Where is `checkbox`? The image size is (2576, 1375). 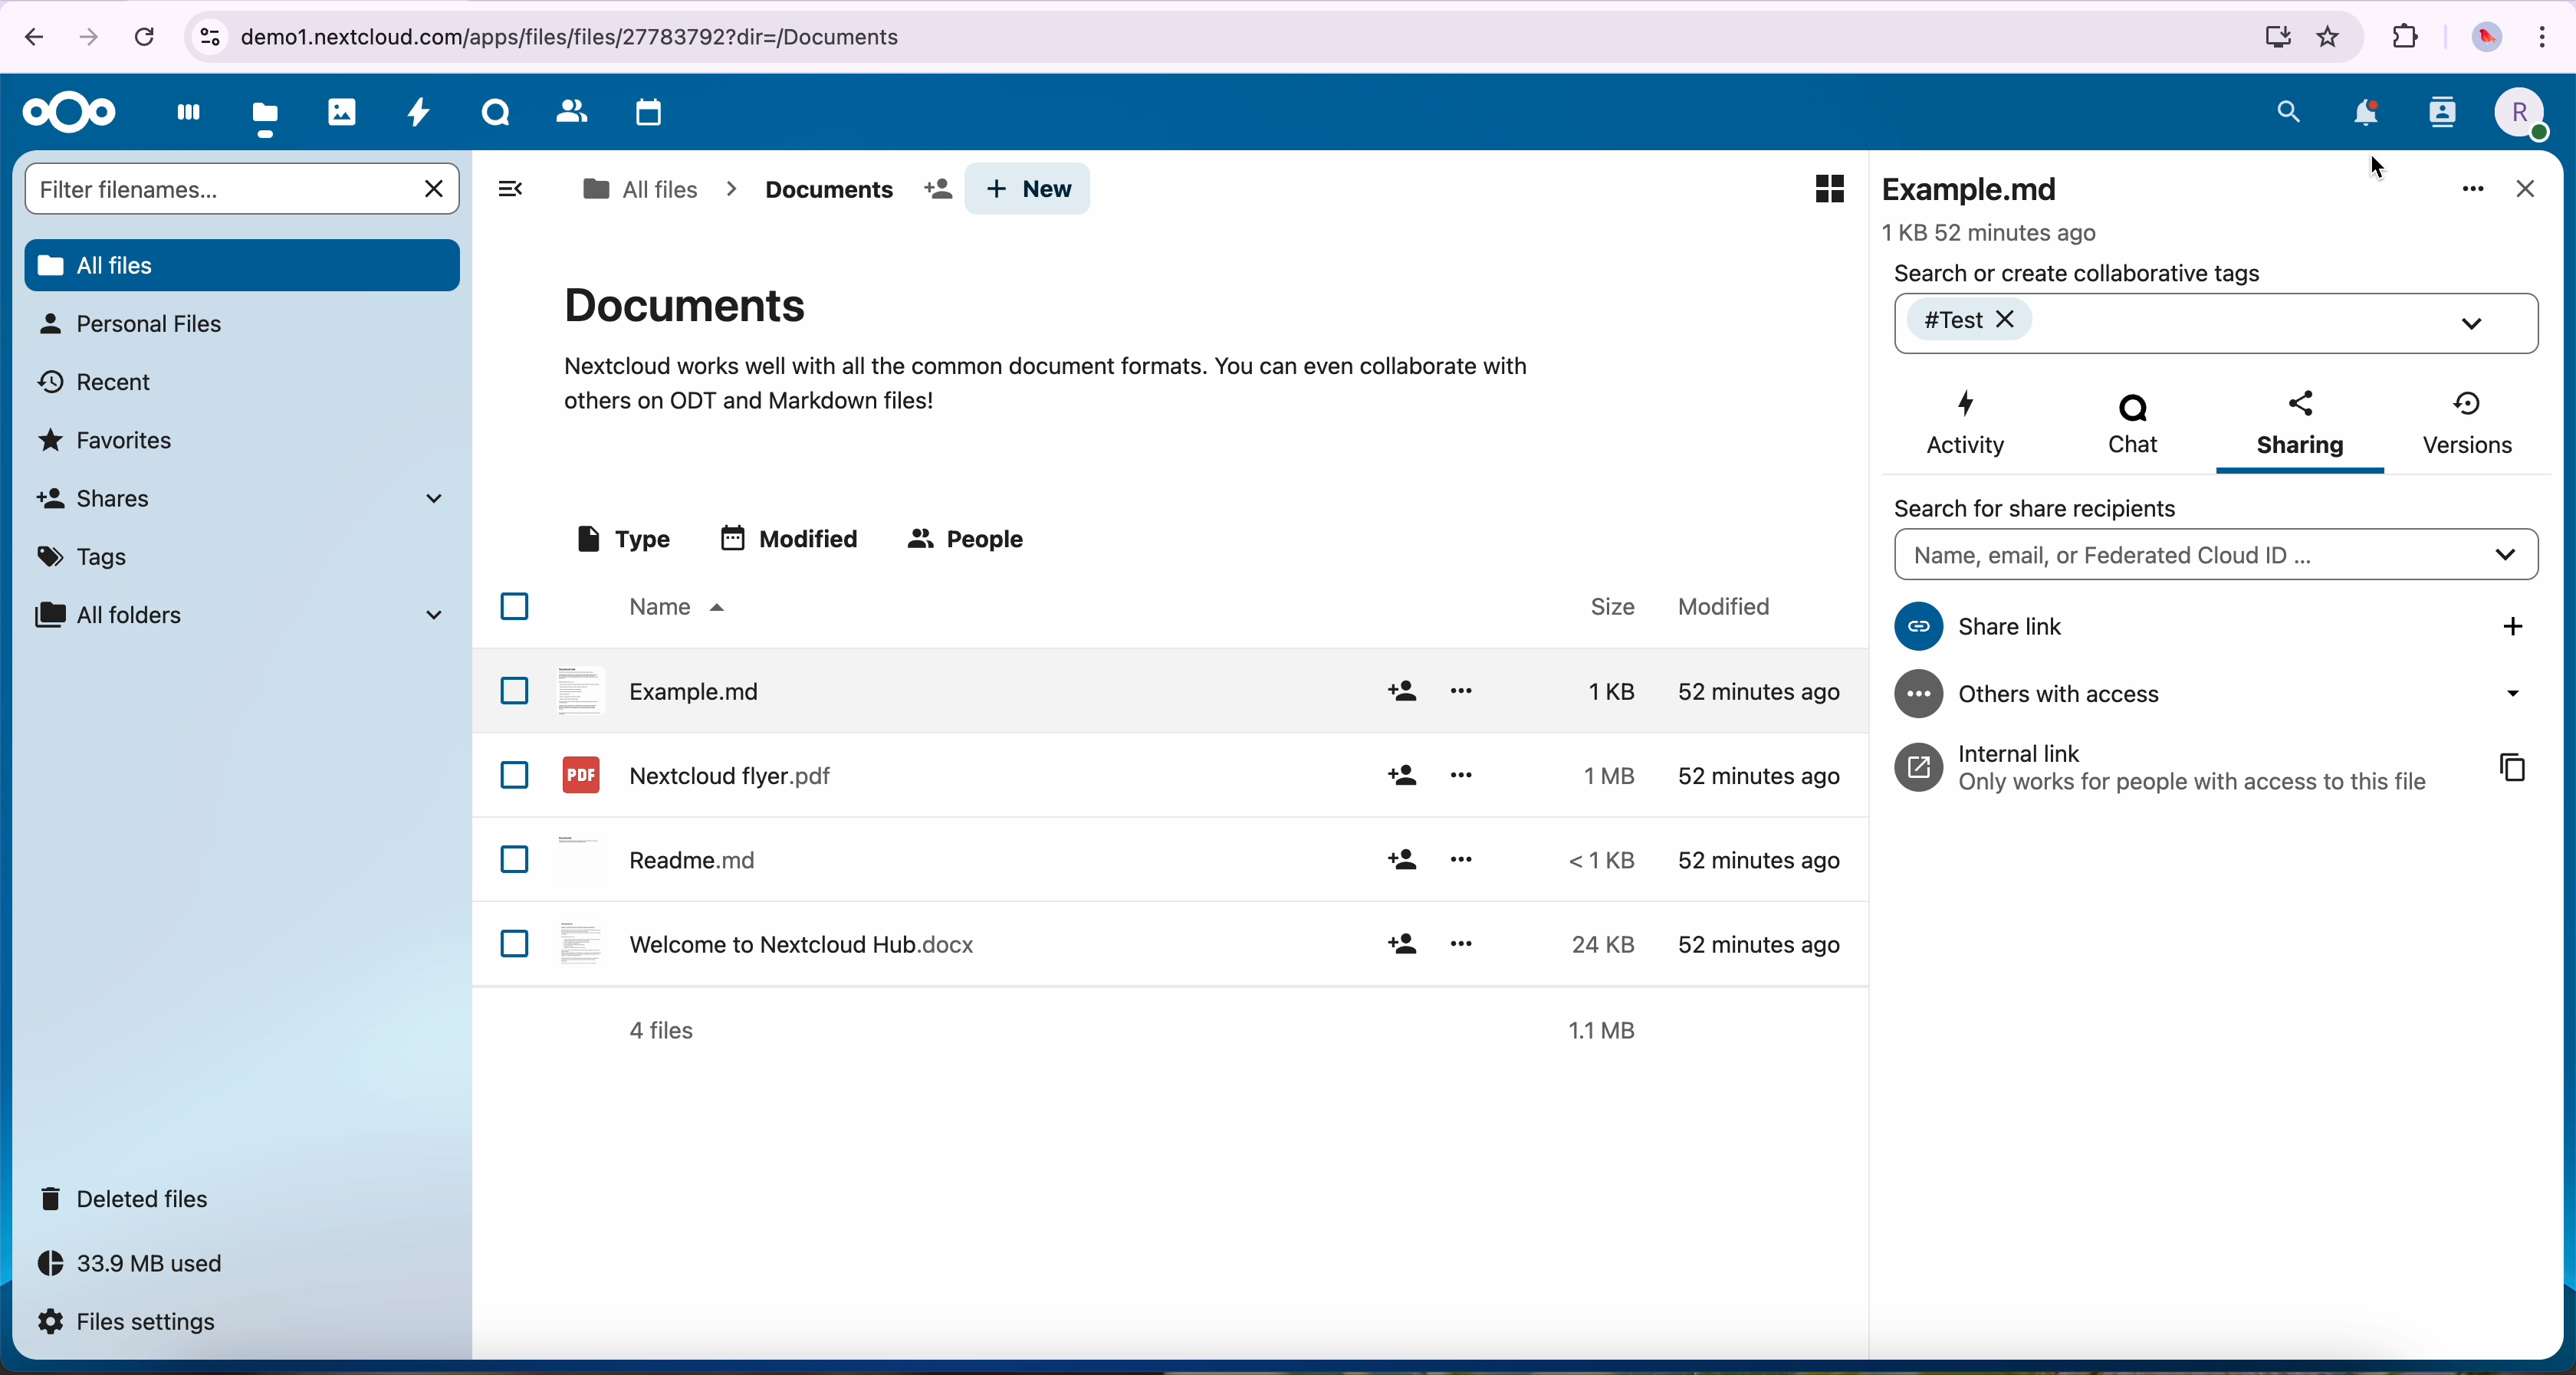
checkbox is located at coordinates (517, 943).